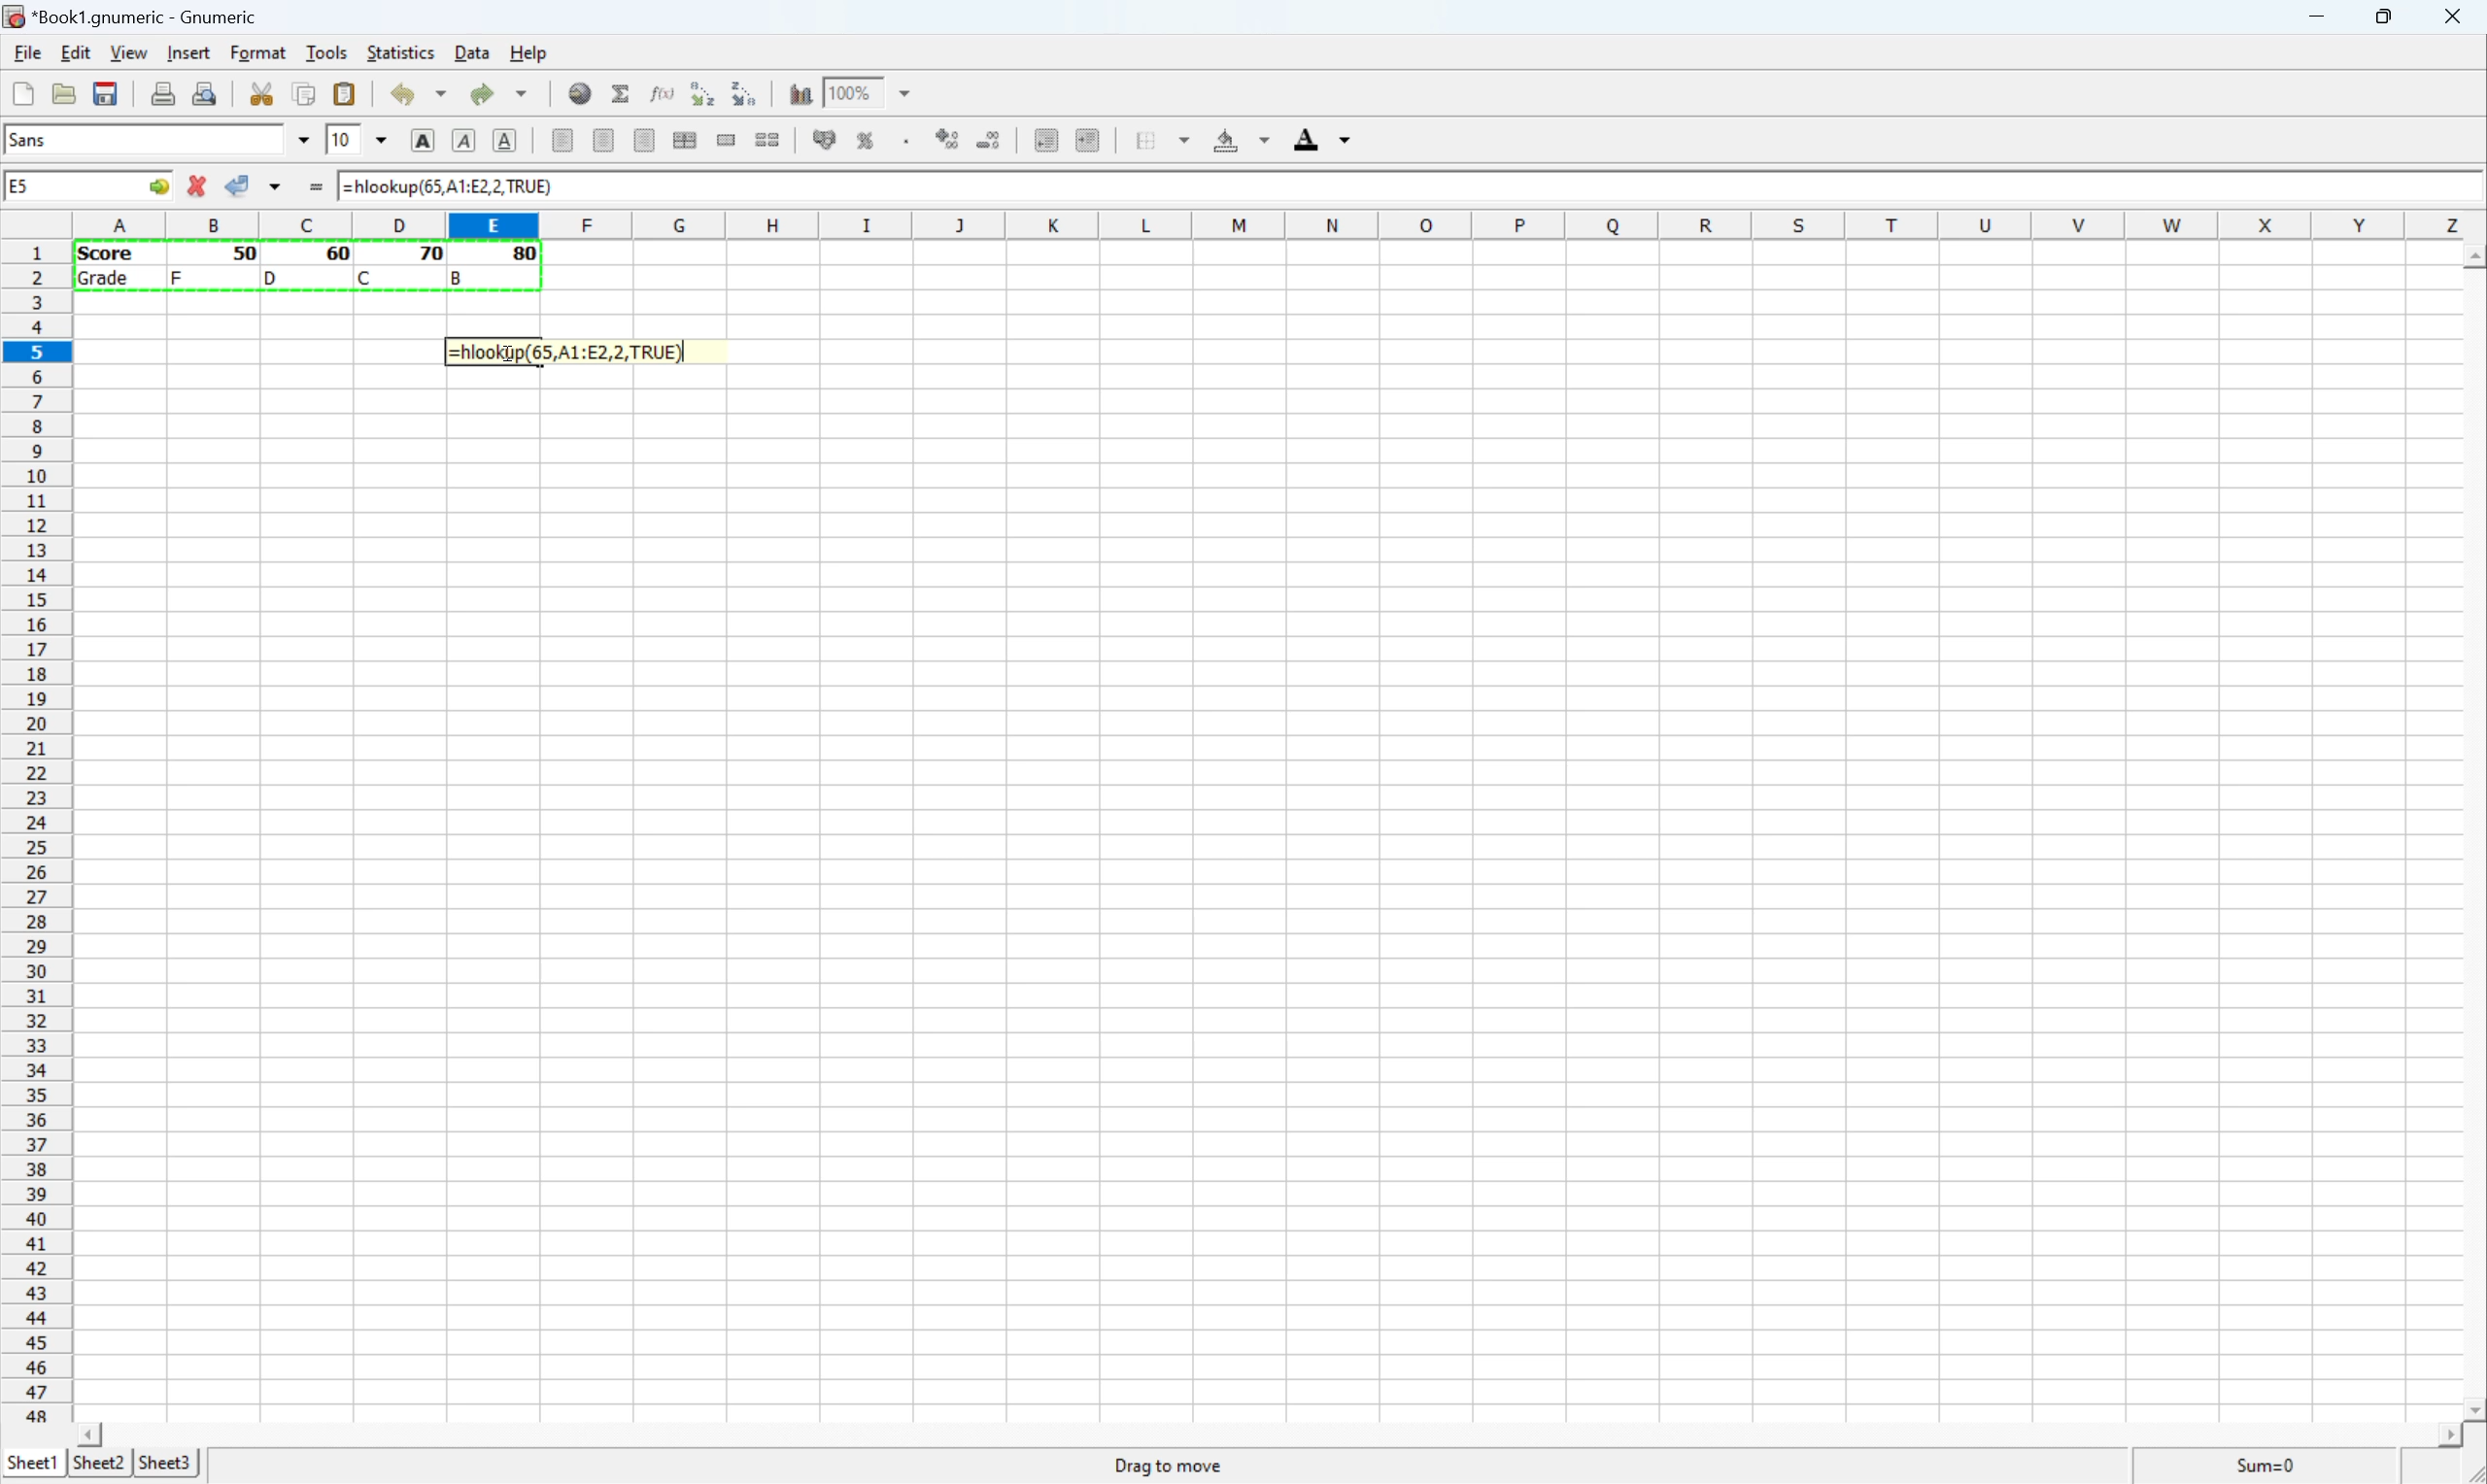 The width and height of the screenshot is (2487, 1484). What do you see at coordinates (134, 15) in the screenshot?
I see `*Book1.gnumeric - Gnumeric` at bounding box center [134, 15].